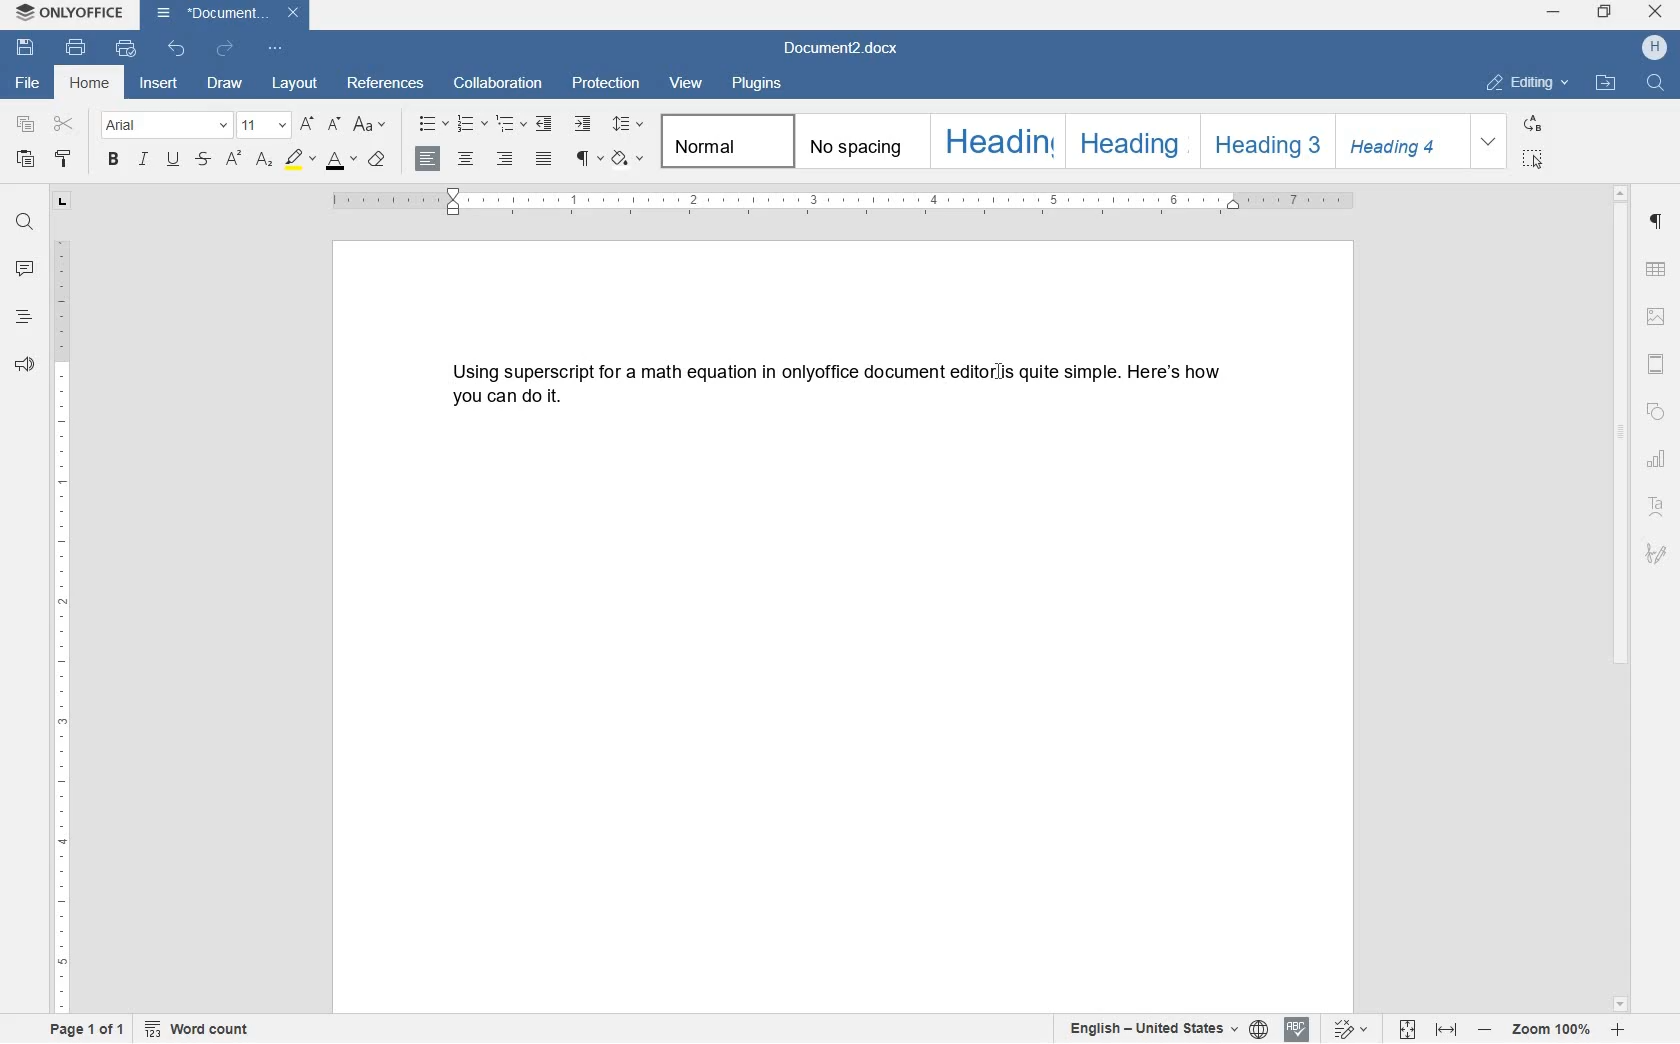  Describe the element at coordinates (89, 1032) in the screenshot. I see `page 1 of 1` at that location.